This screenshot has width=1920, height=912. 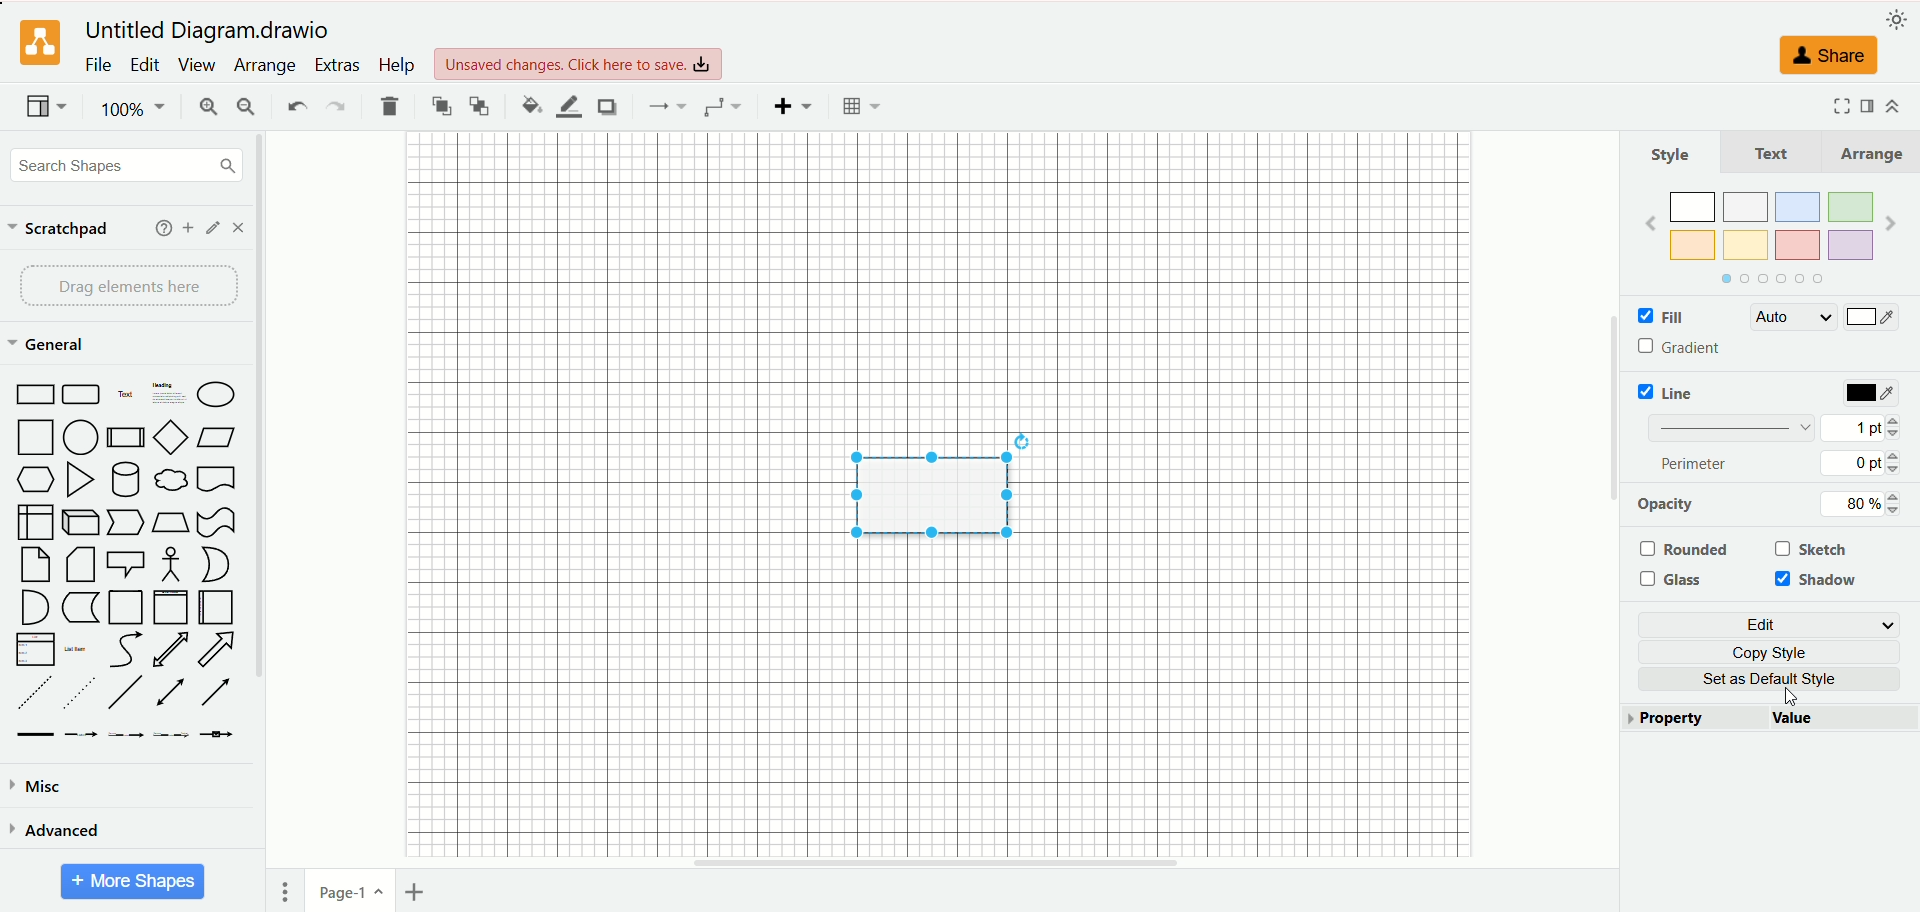 I want to click on search, so click(x=127, y=167).